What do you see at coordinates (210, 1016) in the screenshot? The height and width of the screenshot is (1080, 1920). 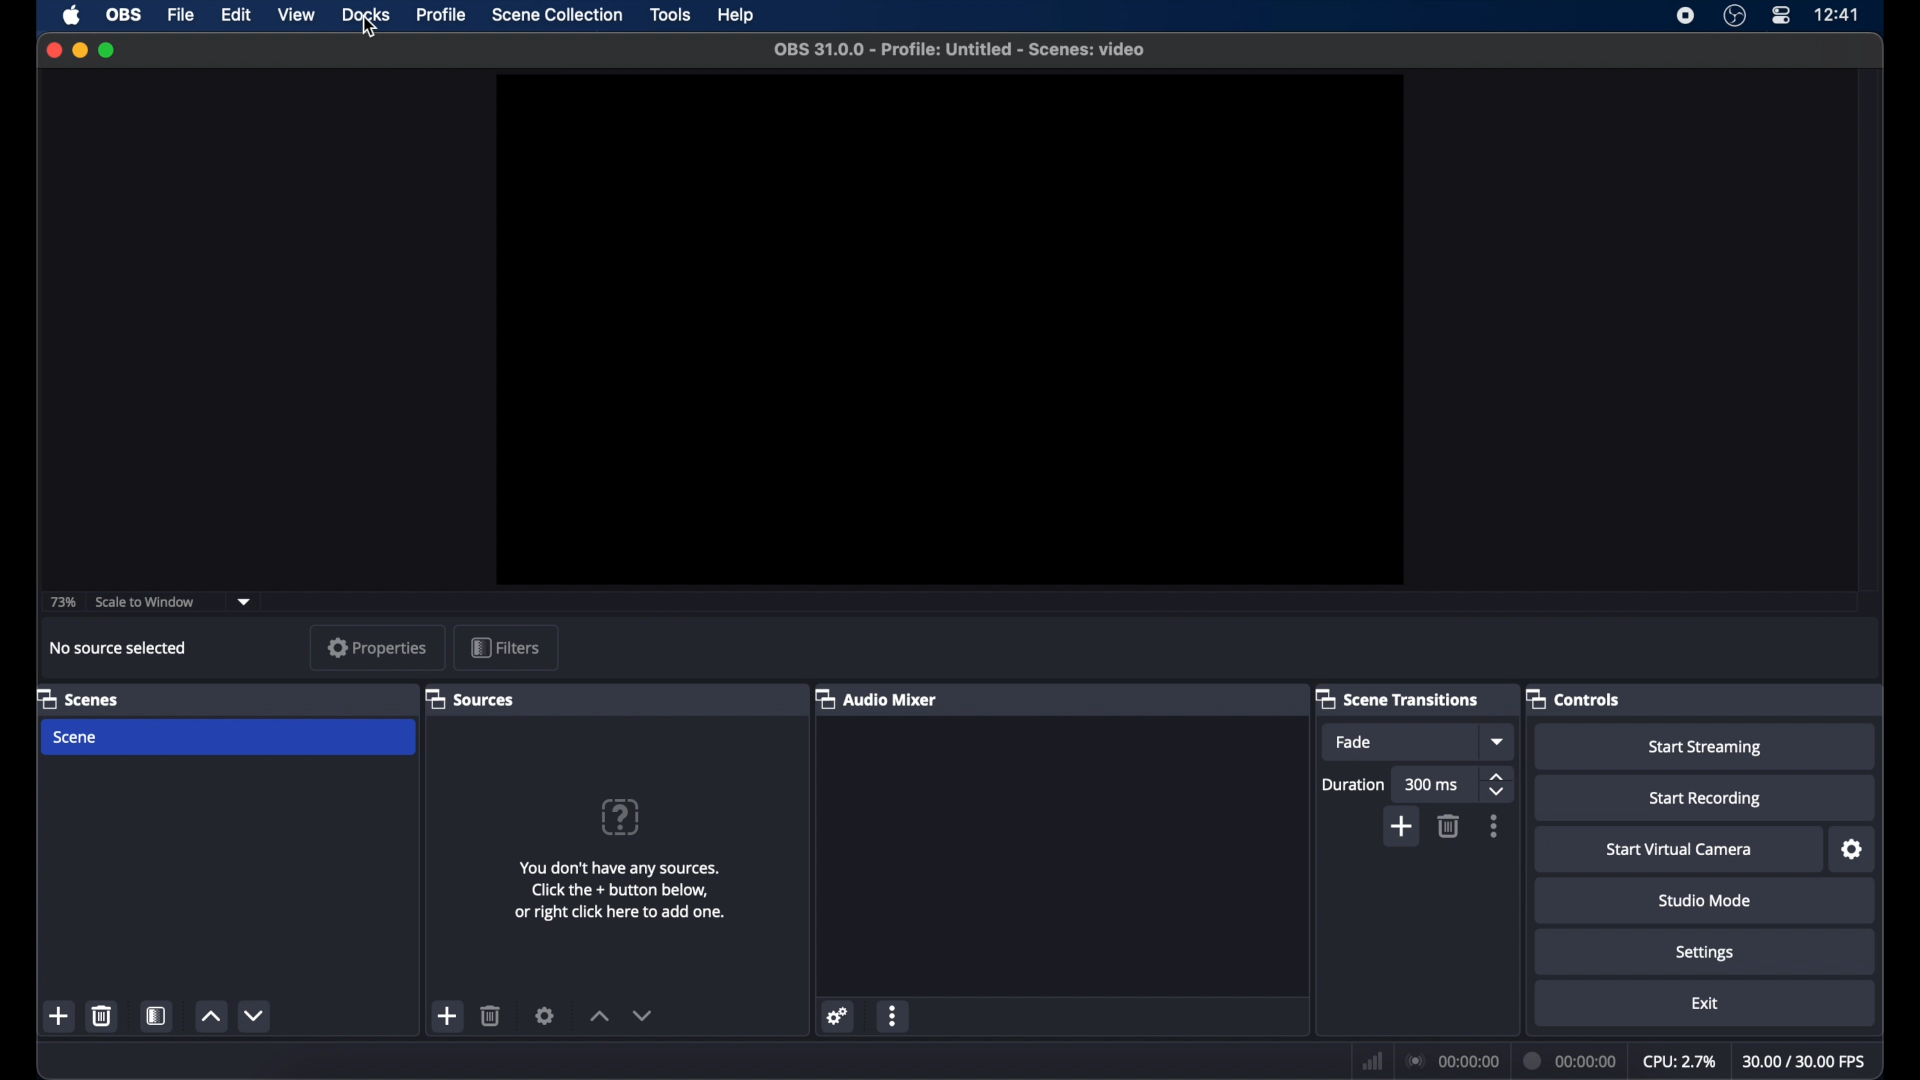 I see `increment` at bounding box center [210, 1016].